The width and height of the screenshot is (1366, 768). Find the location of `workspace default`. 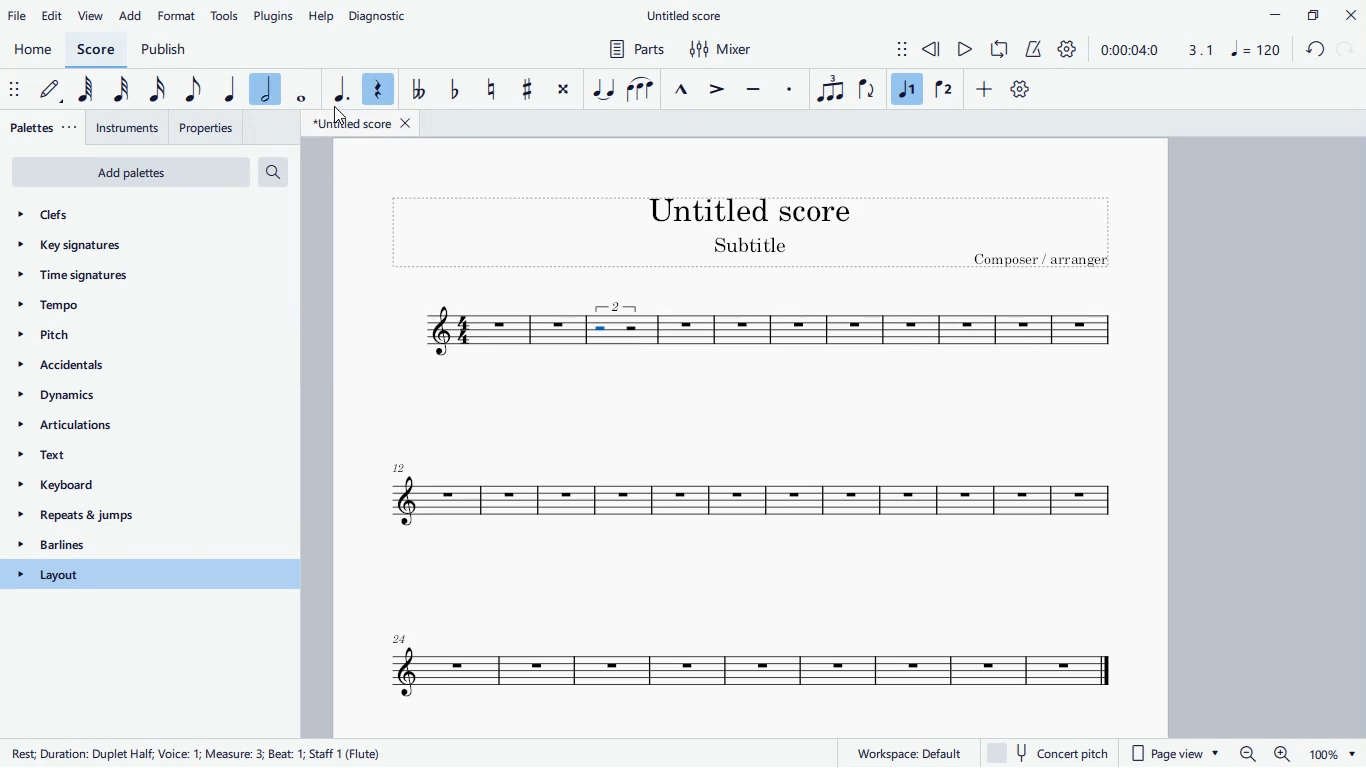

workspace default is located at coordinates (908, 752).